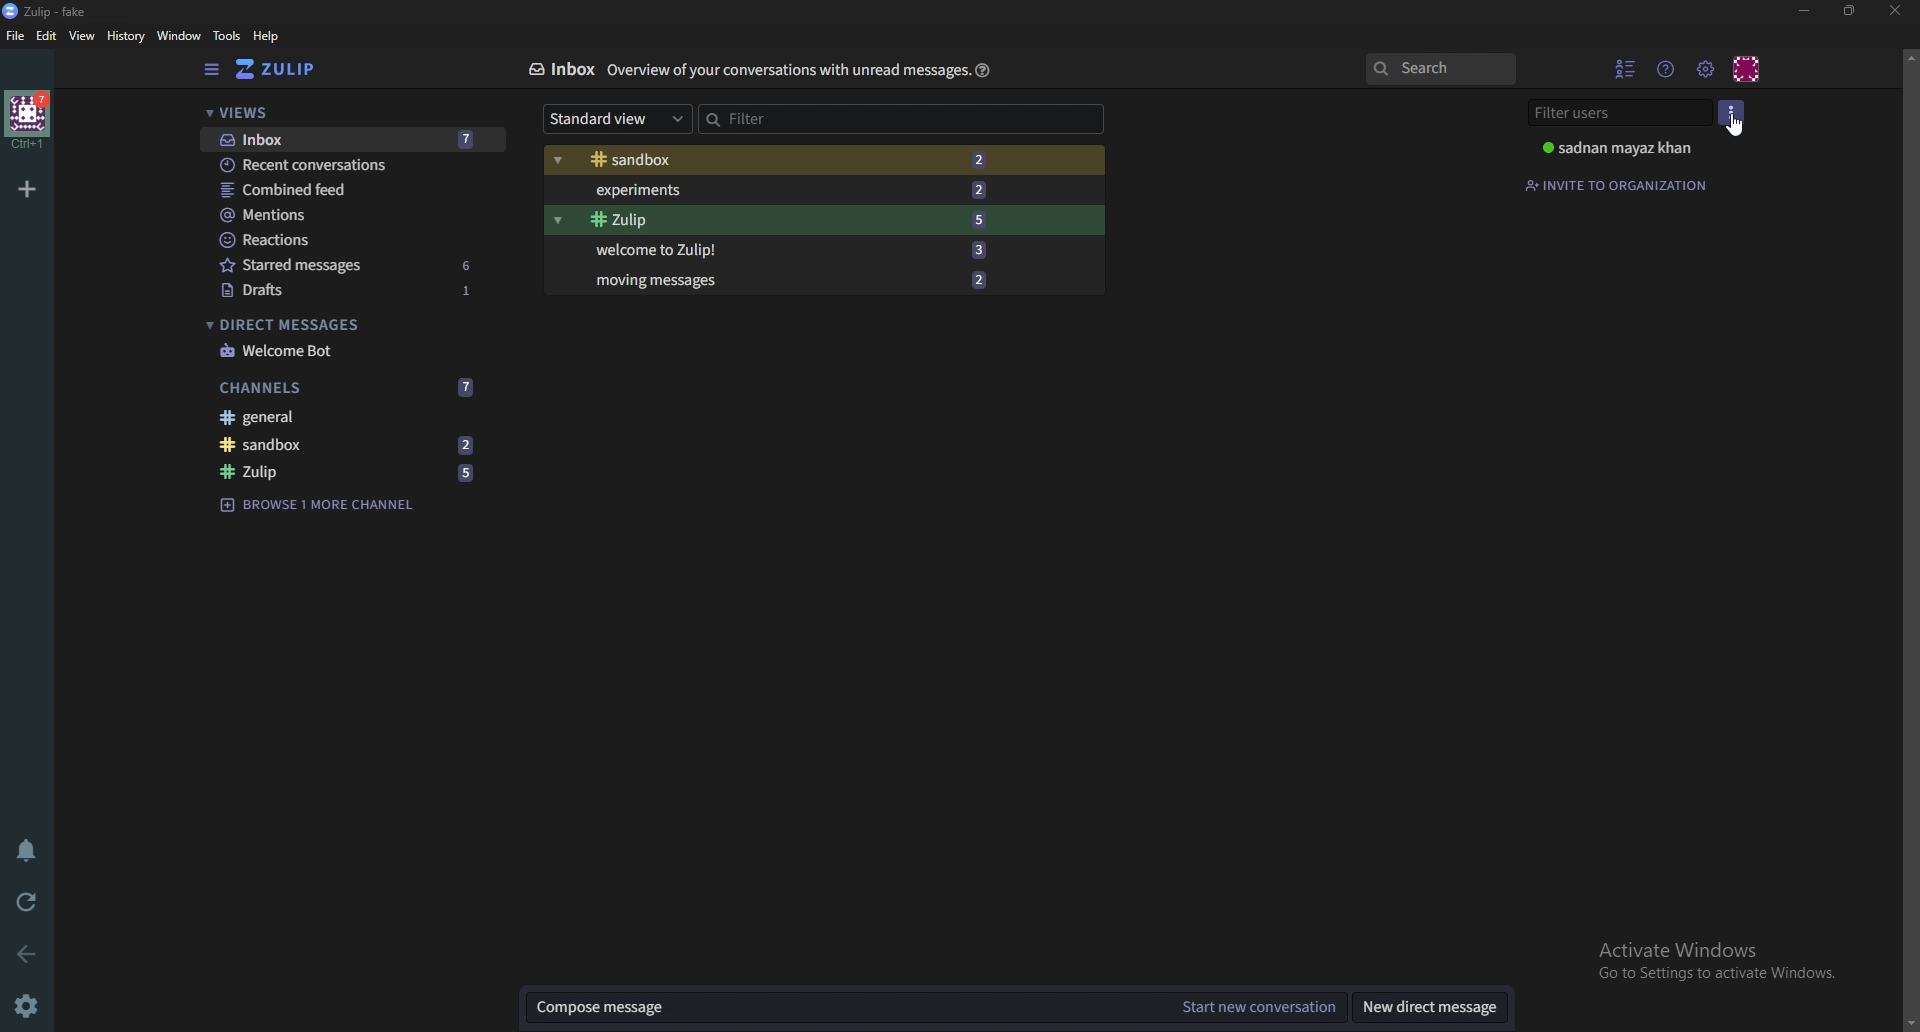 The width and height of the screenshot is (1920, 1032). What do you see at coordinates (32, 1004) in the screenshot?
I see `Settings` at bounding box center [32, 1004].